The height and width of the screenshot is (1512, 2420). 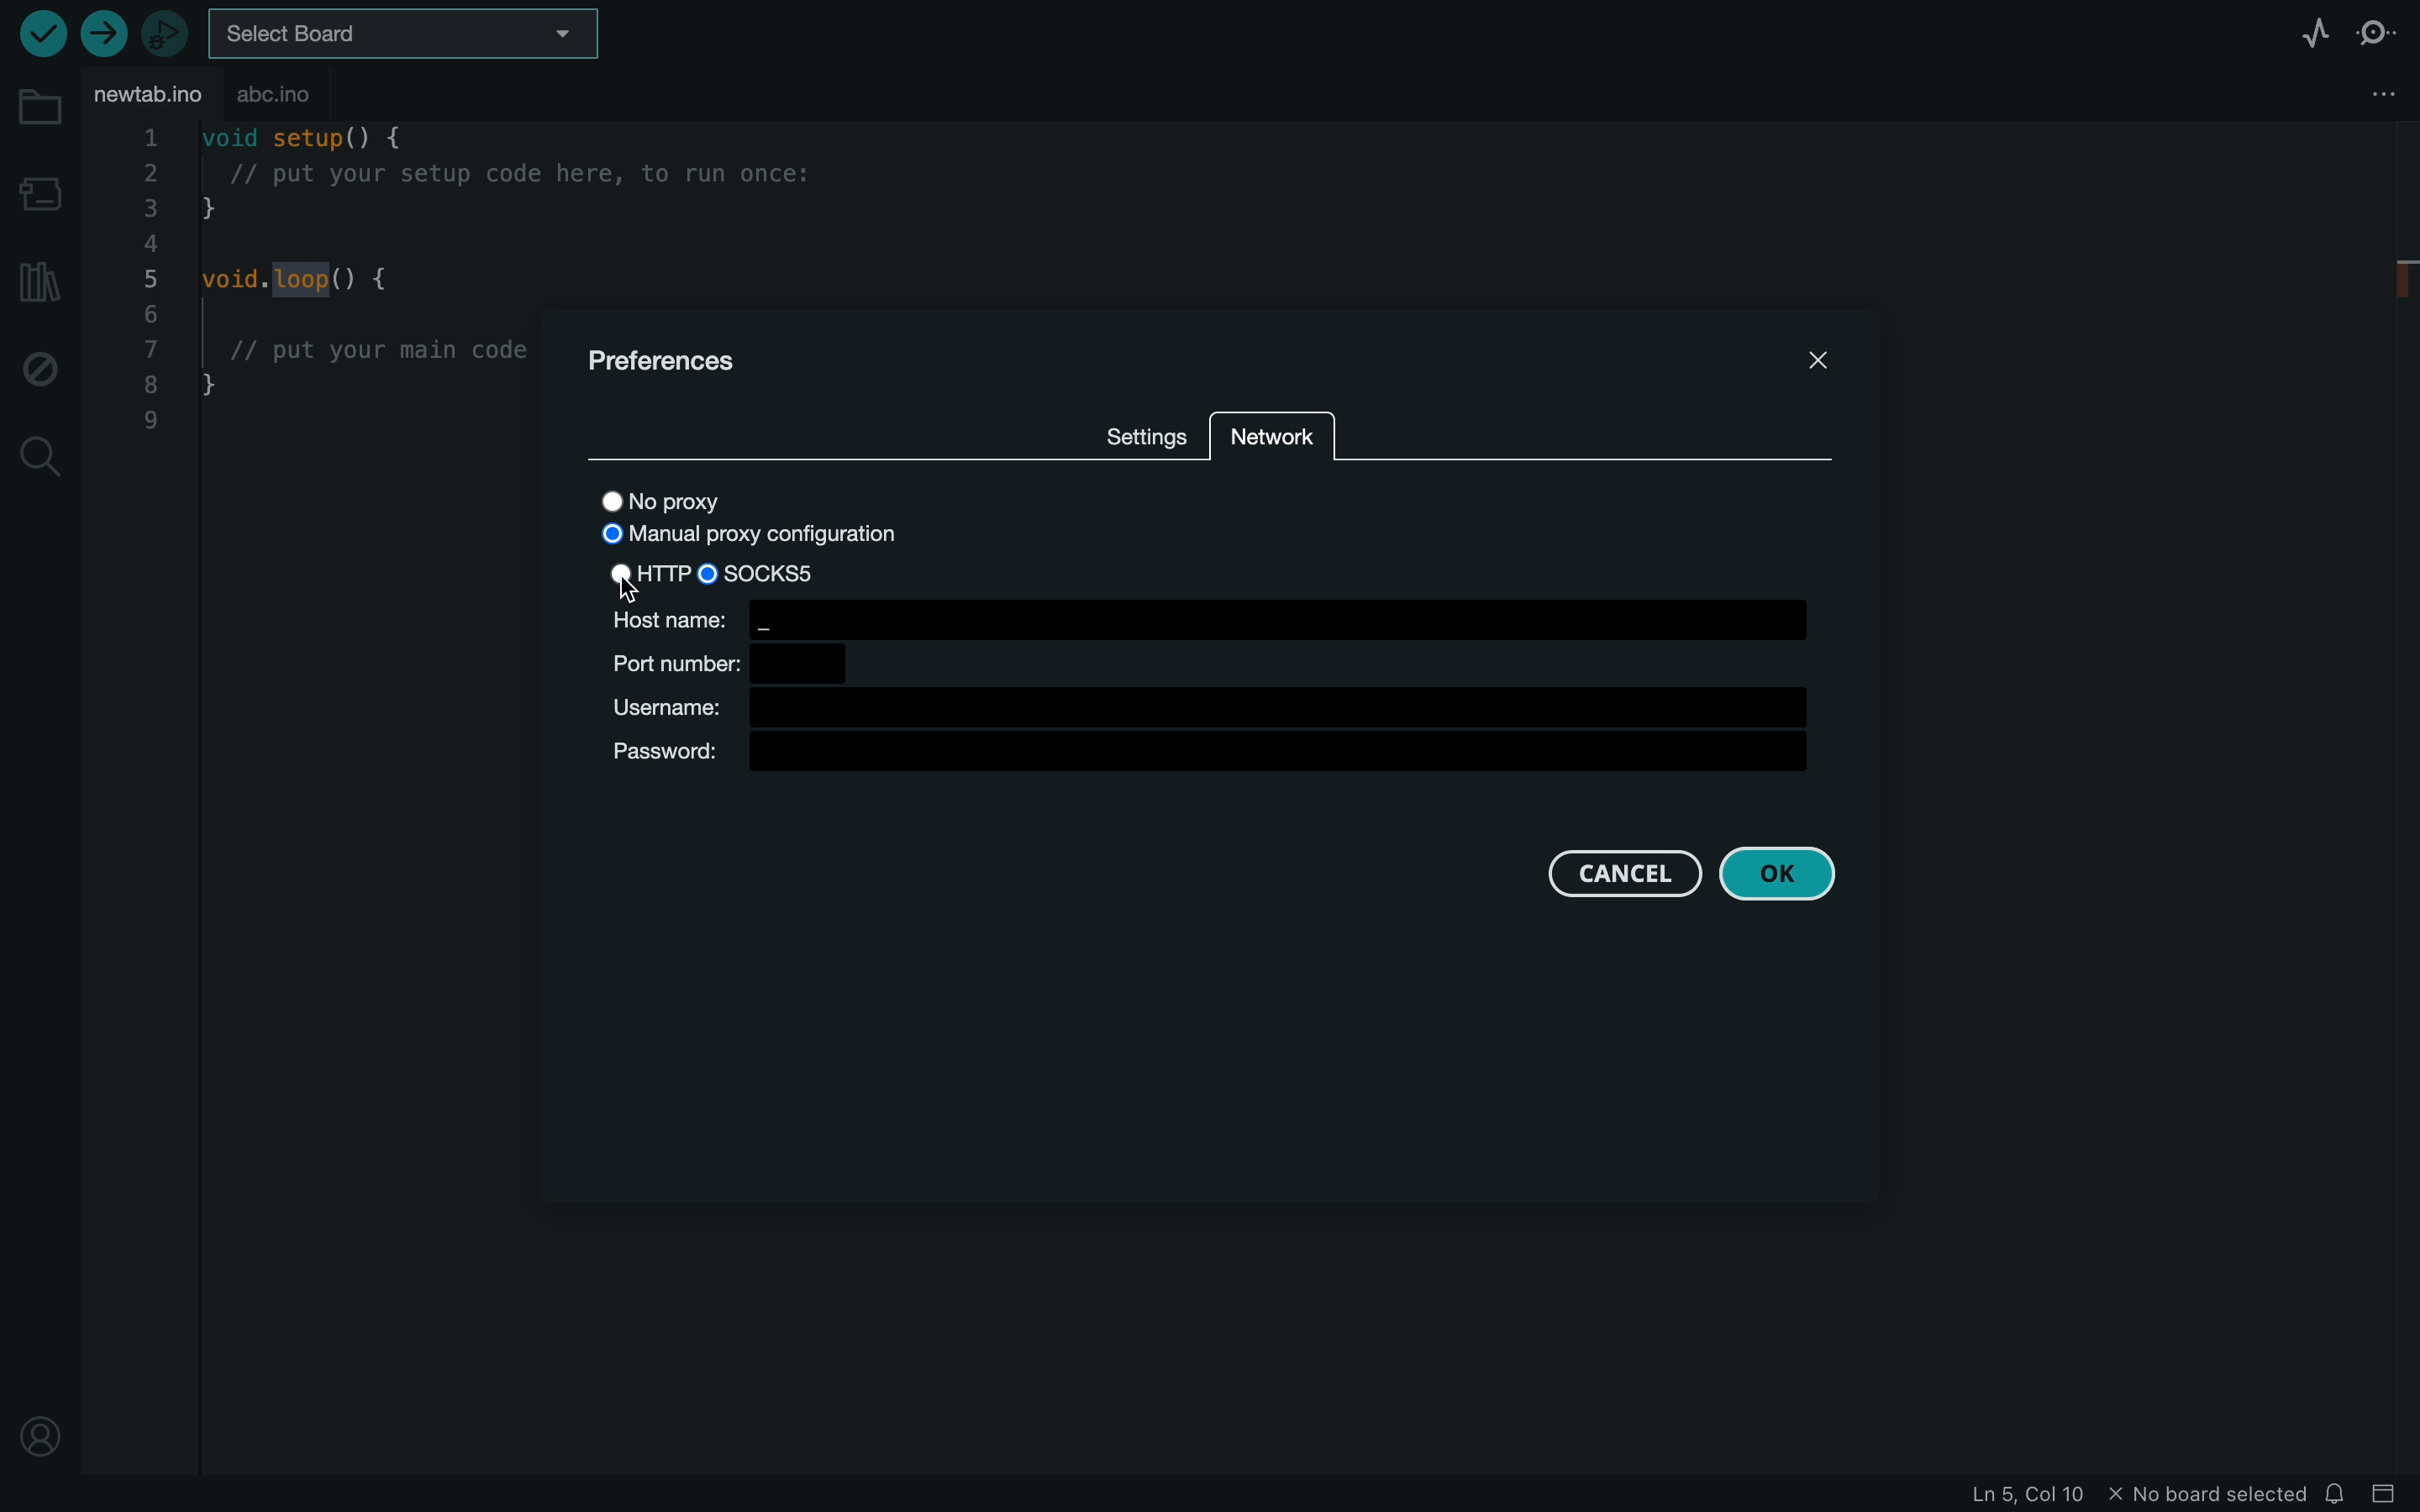 I want to click on abc, so click(x=320, y=95).